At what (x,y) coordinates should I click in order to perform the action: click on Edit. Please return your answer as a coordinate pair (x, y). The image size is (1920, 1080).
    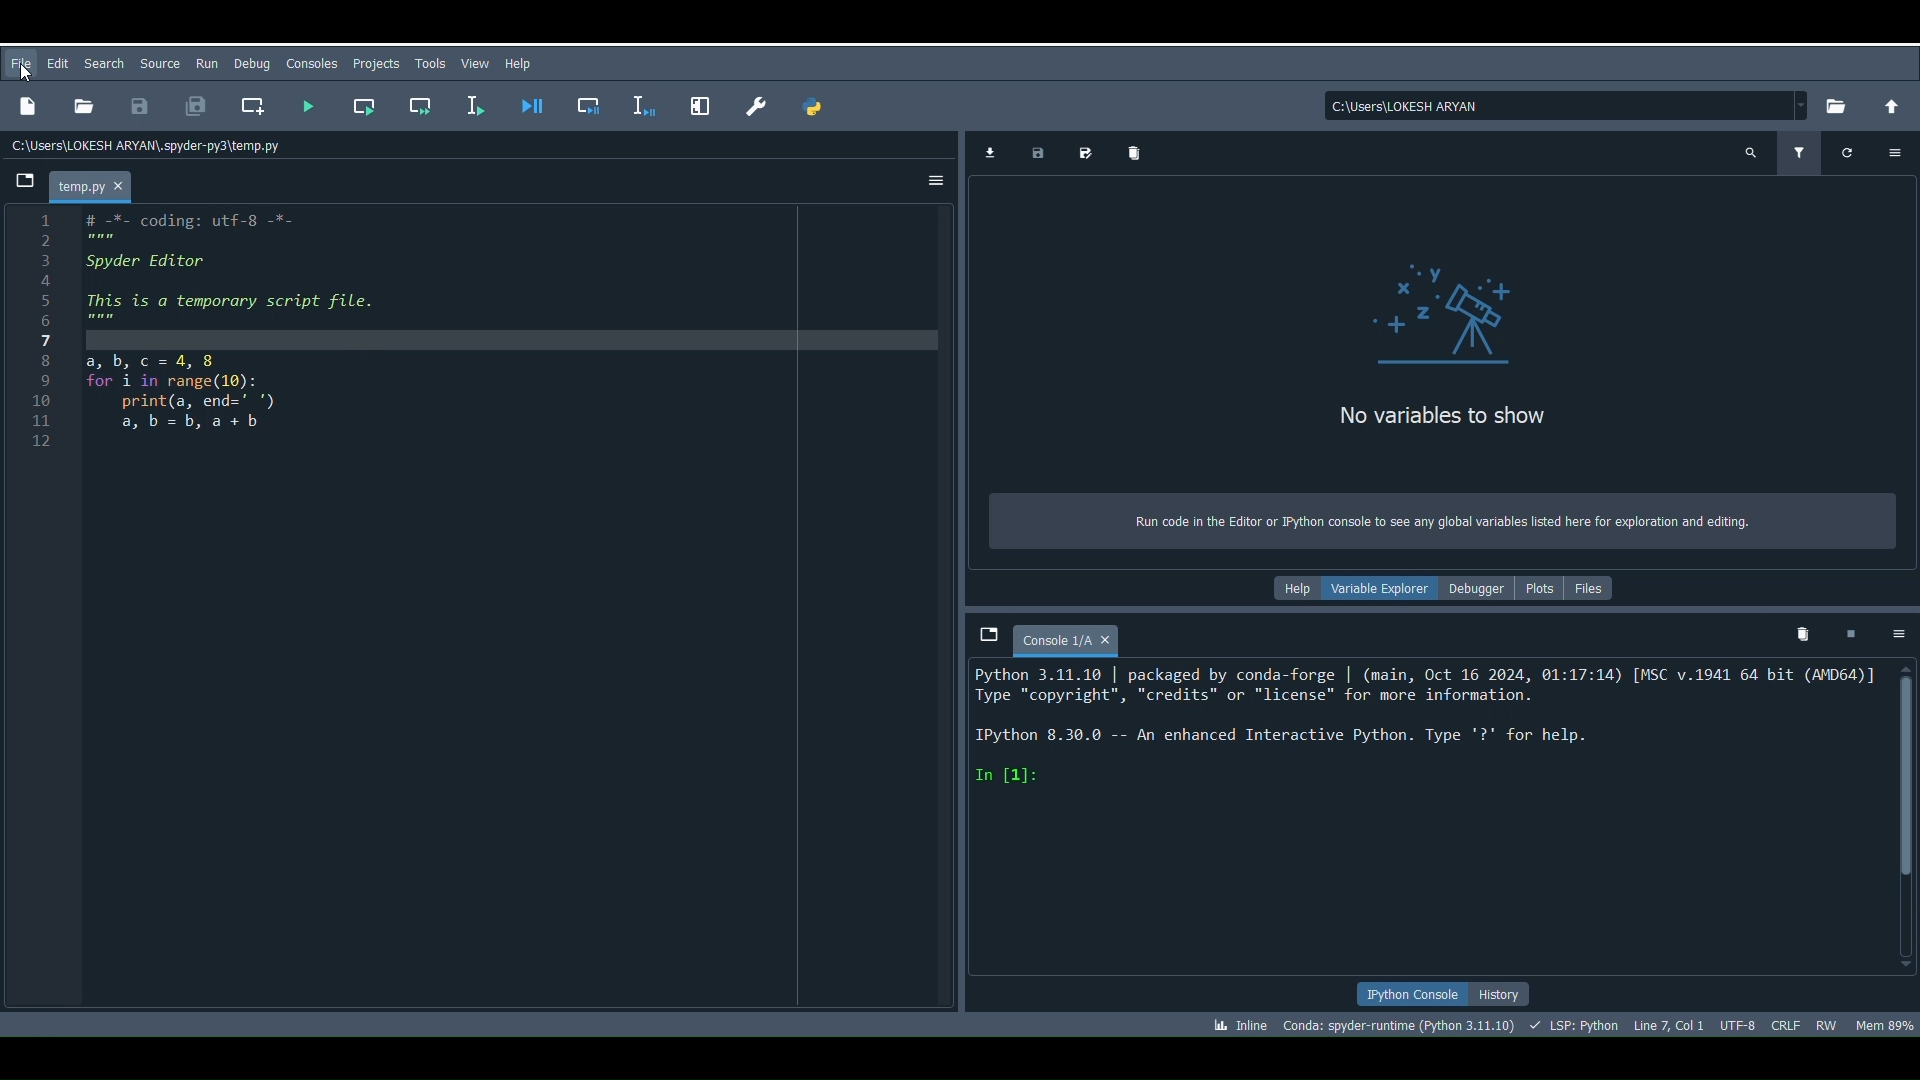
    Looking at the image, I should click on (61, 65).